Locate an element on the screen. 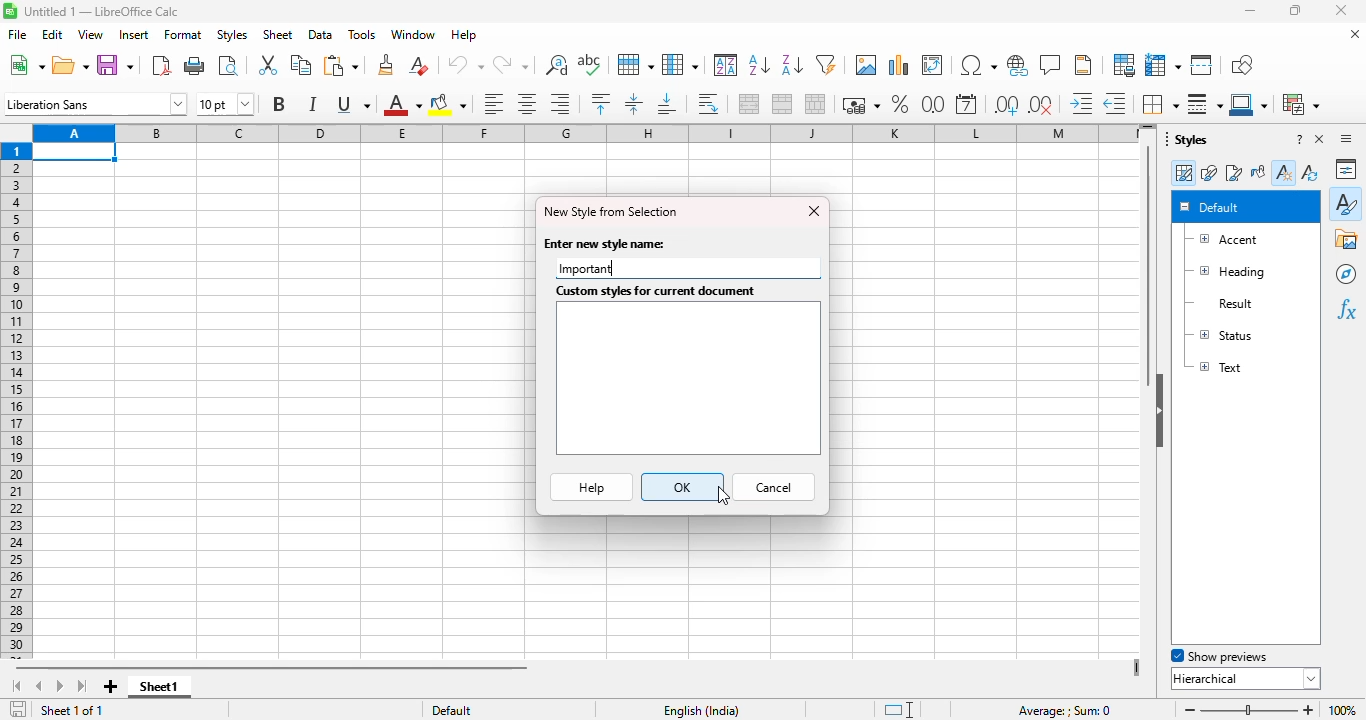 This screenshot has height=720, width=1366. maximize is located at coordinates (1296, 10).